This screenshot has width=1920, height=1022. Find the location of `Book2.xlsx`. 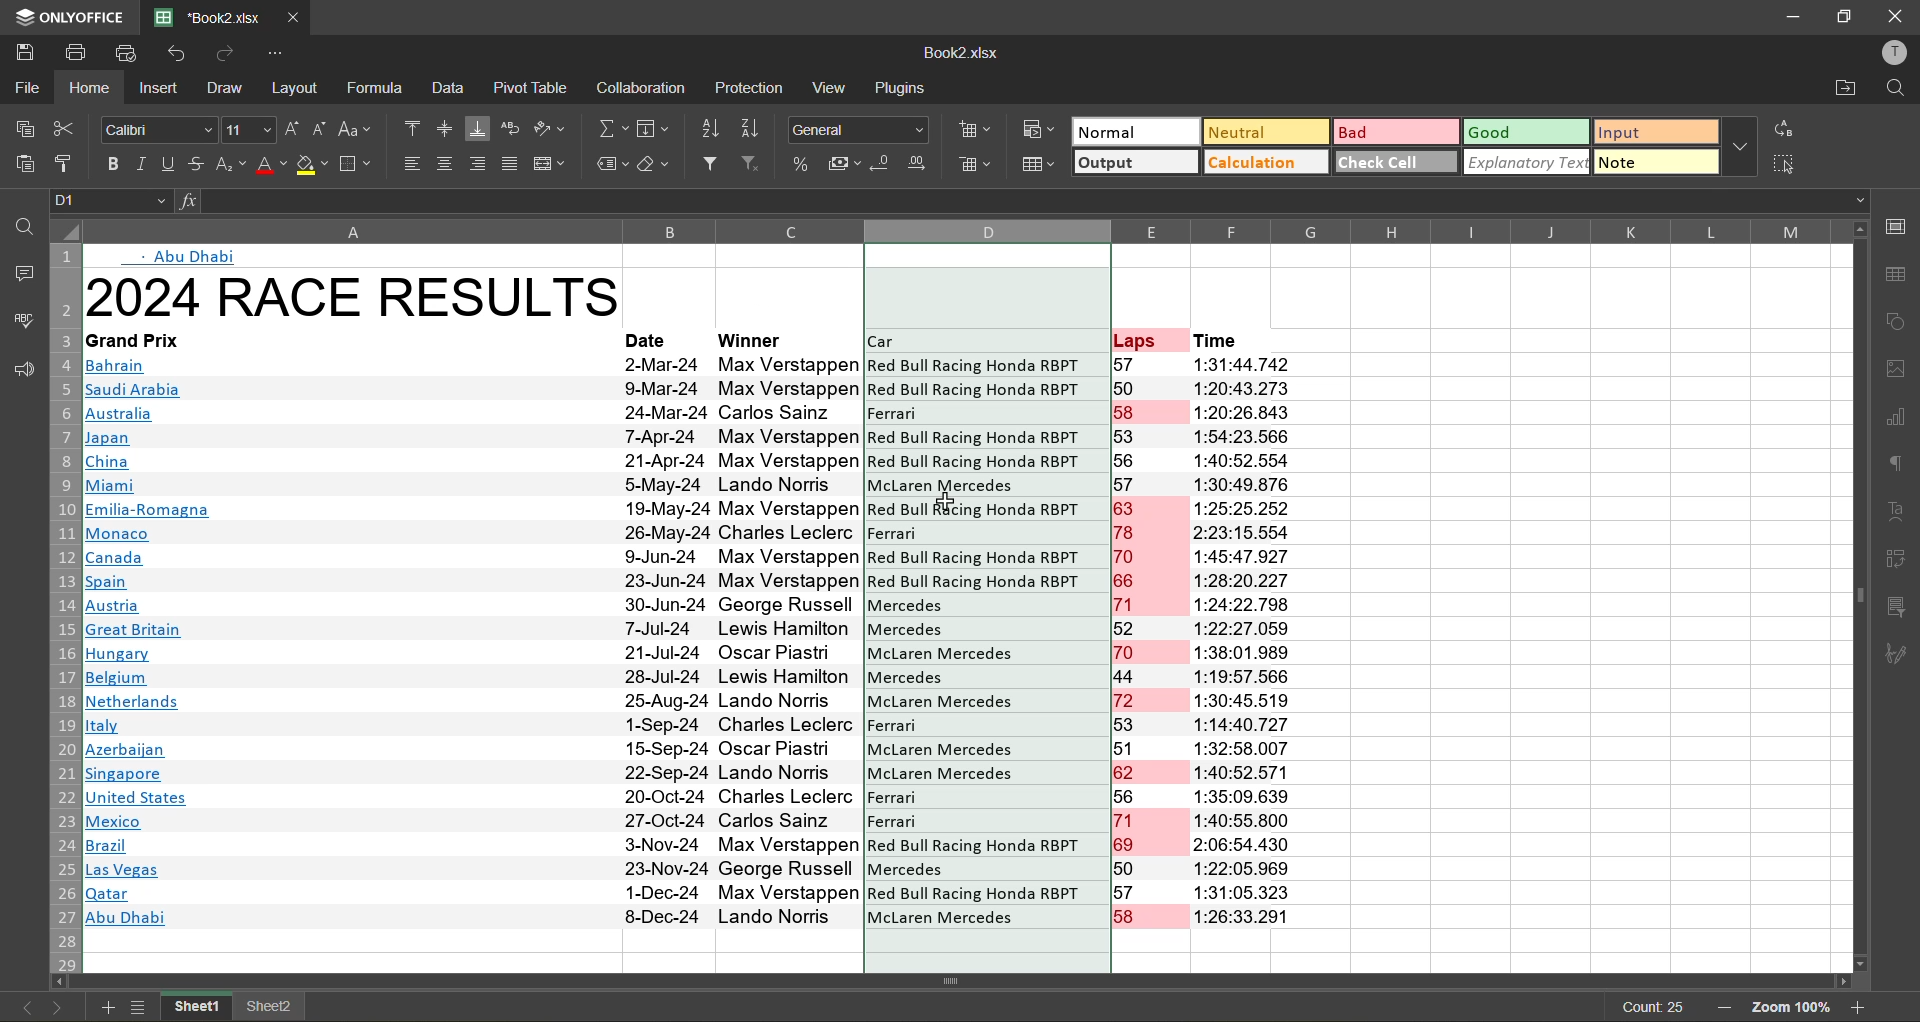

Book2.xlsx is located at coordinates (960, 52).